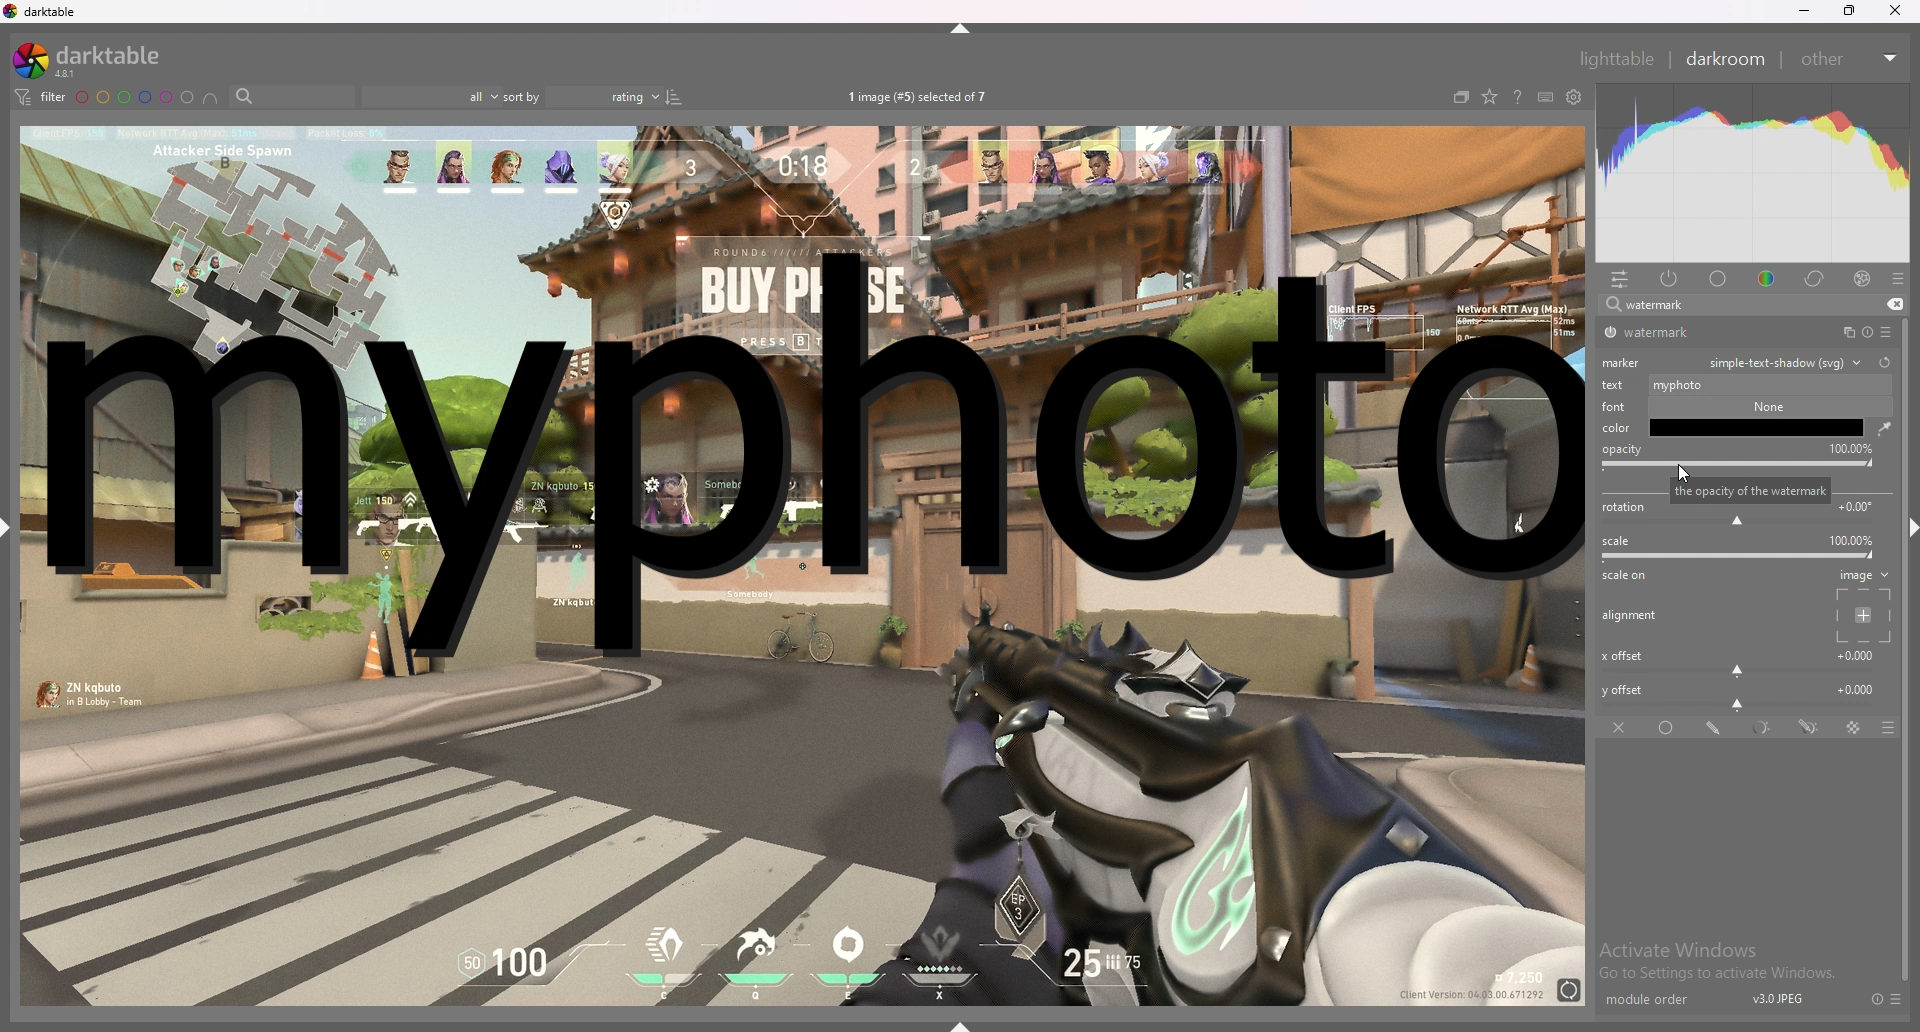 The height and width of the screenshot is (1032, 1920). Describe the element at coordinates (1850, 11) in the screenshot. I see `resize` at that location.